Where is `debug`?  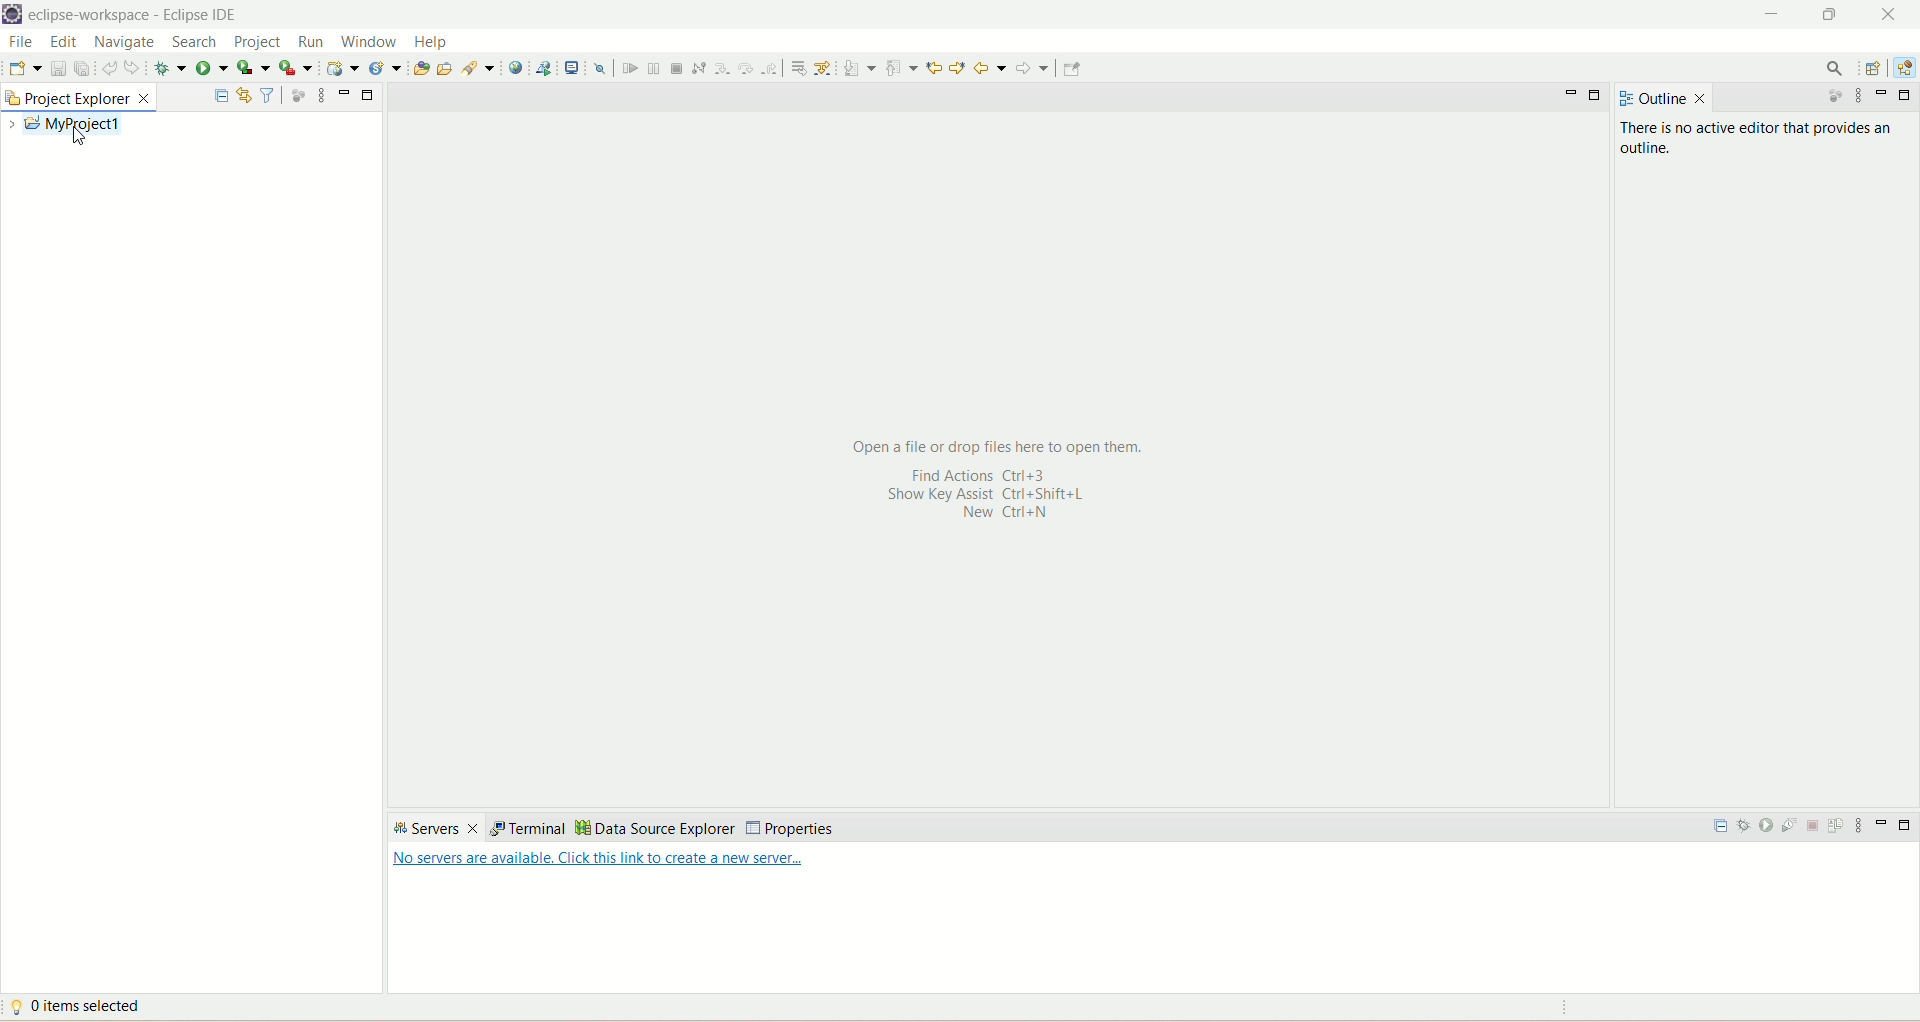 debug is located at coordinates (172, 68).